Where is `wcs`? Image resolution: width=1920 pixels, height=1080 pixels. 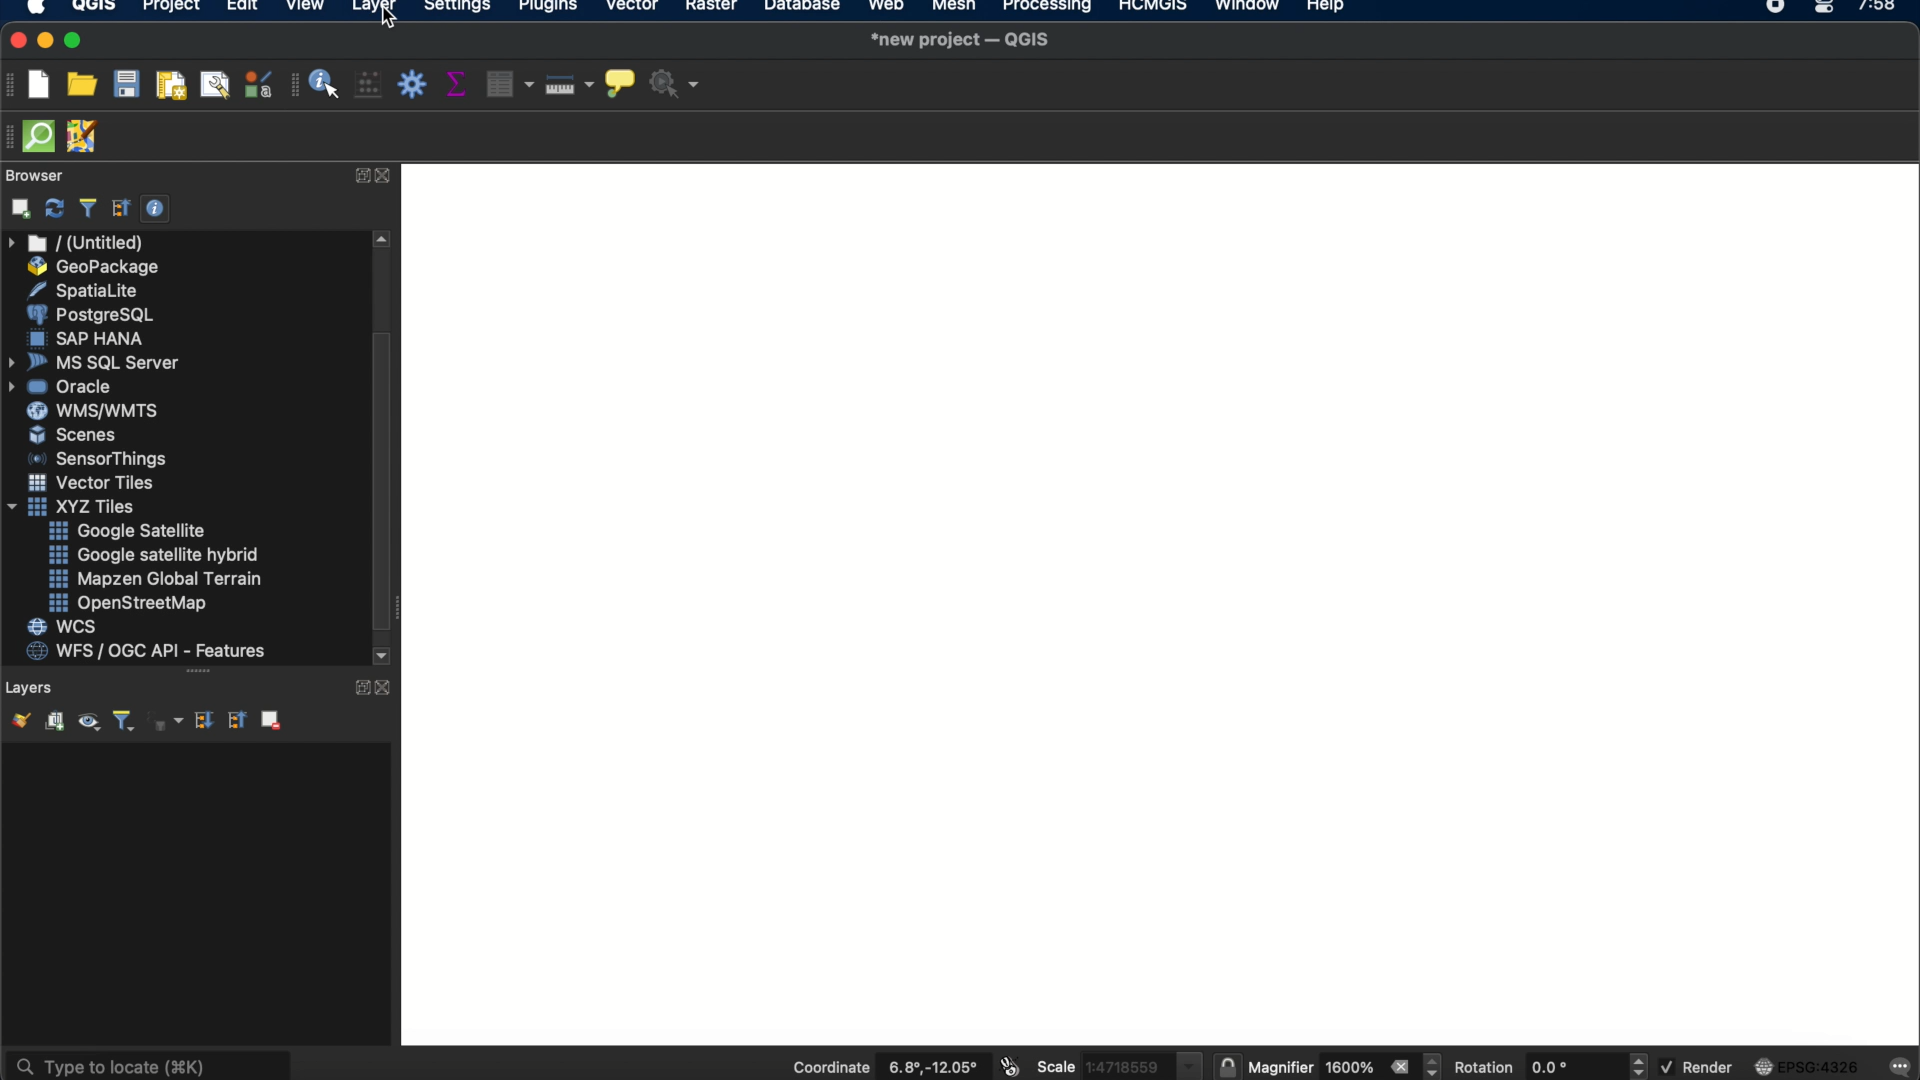
wcs is located at coordinates (65, 628).